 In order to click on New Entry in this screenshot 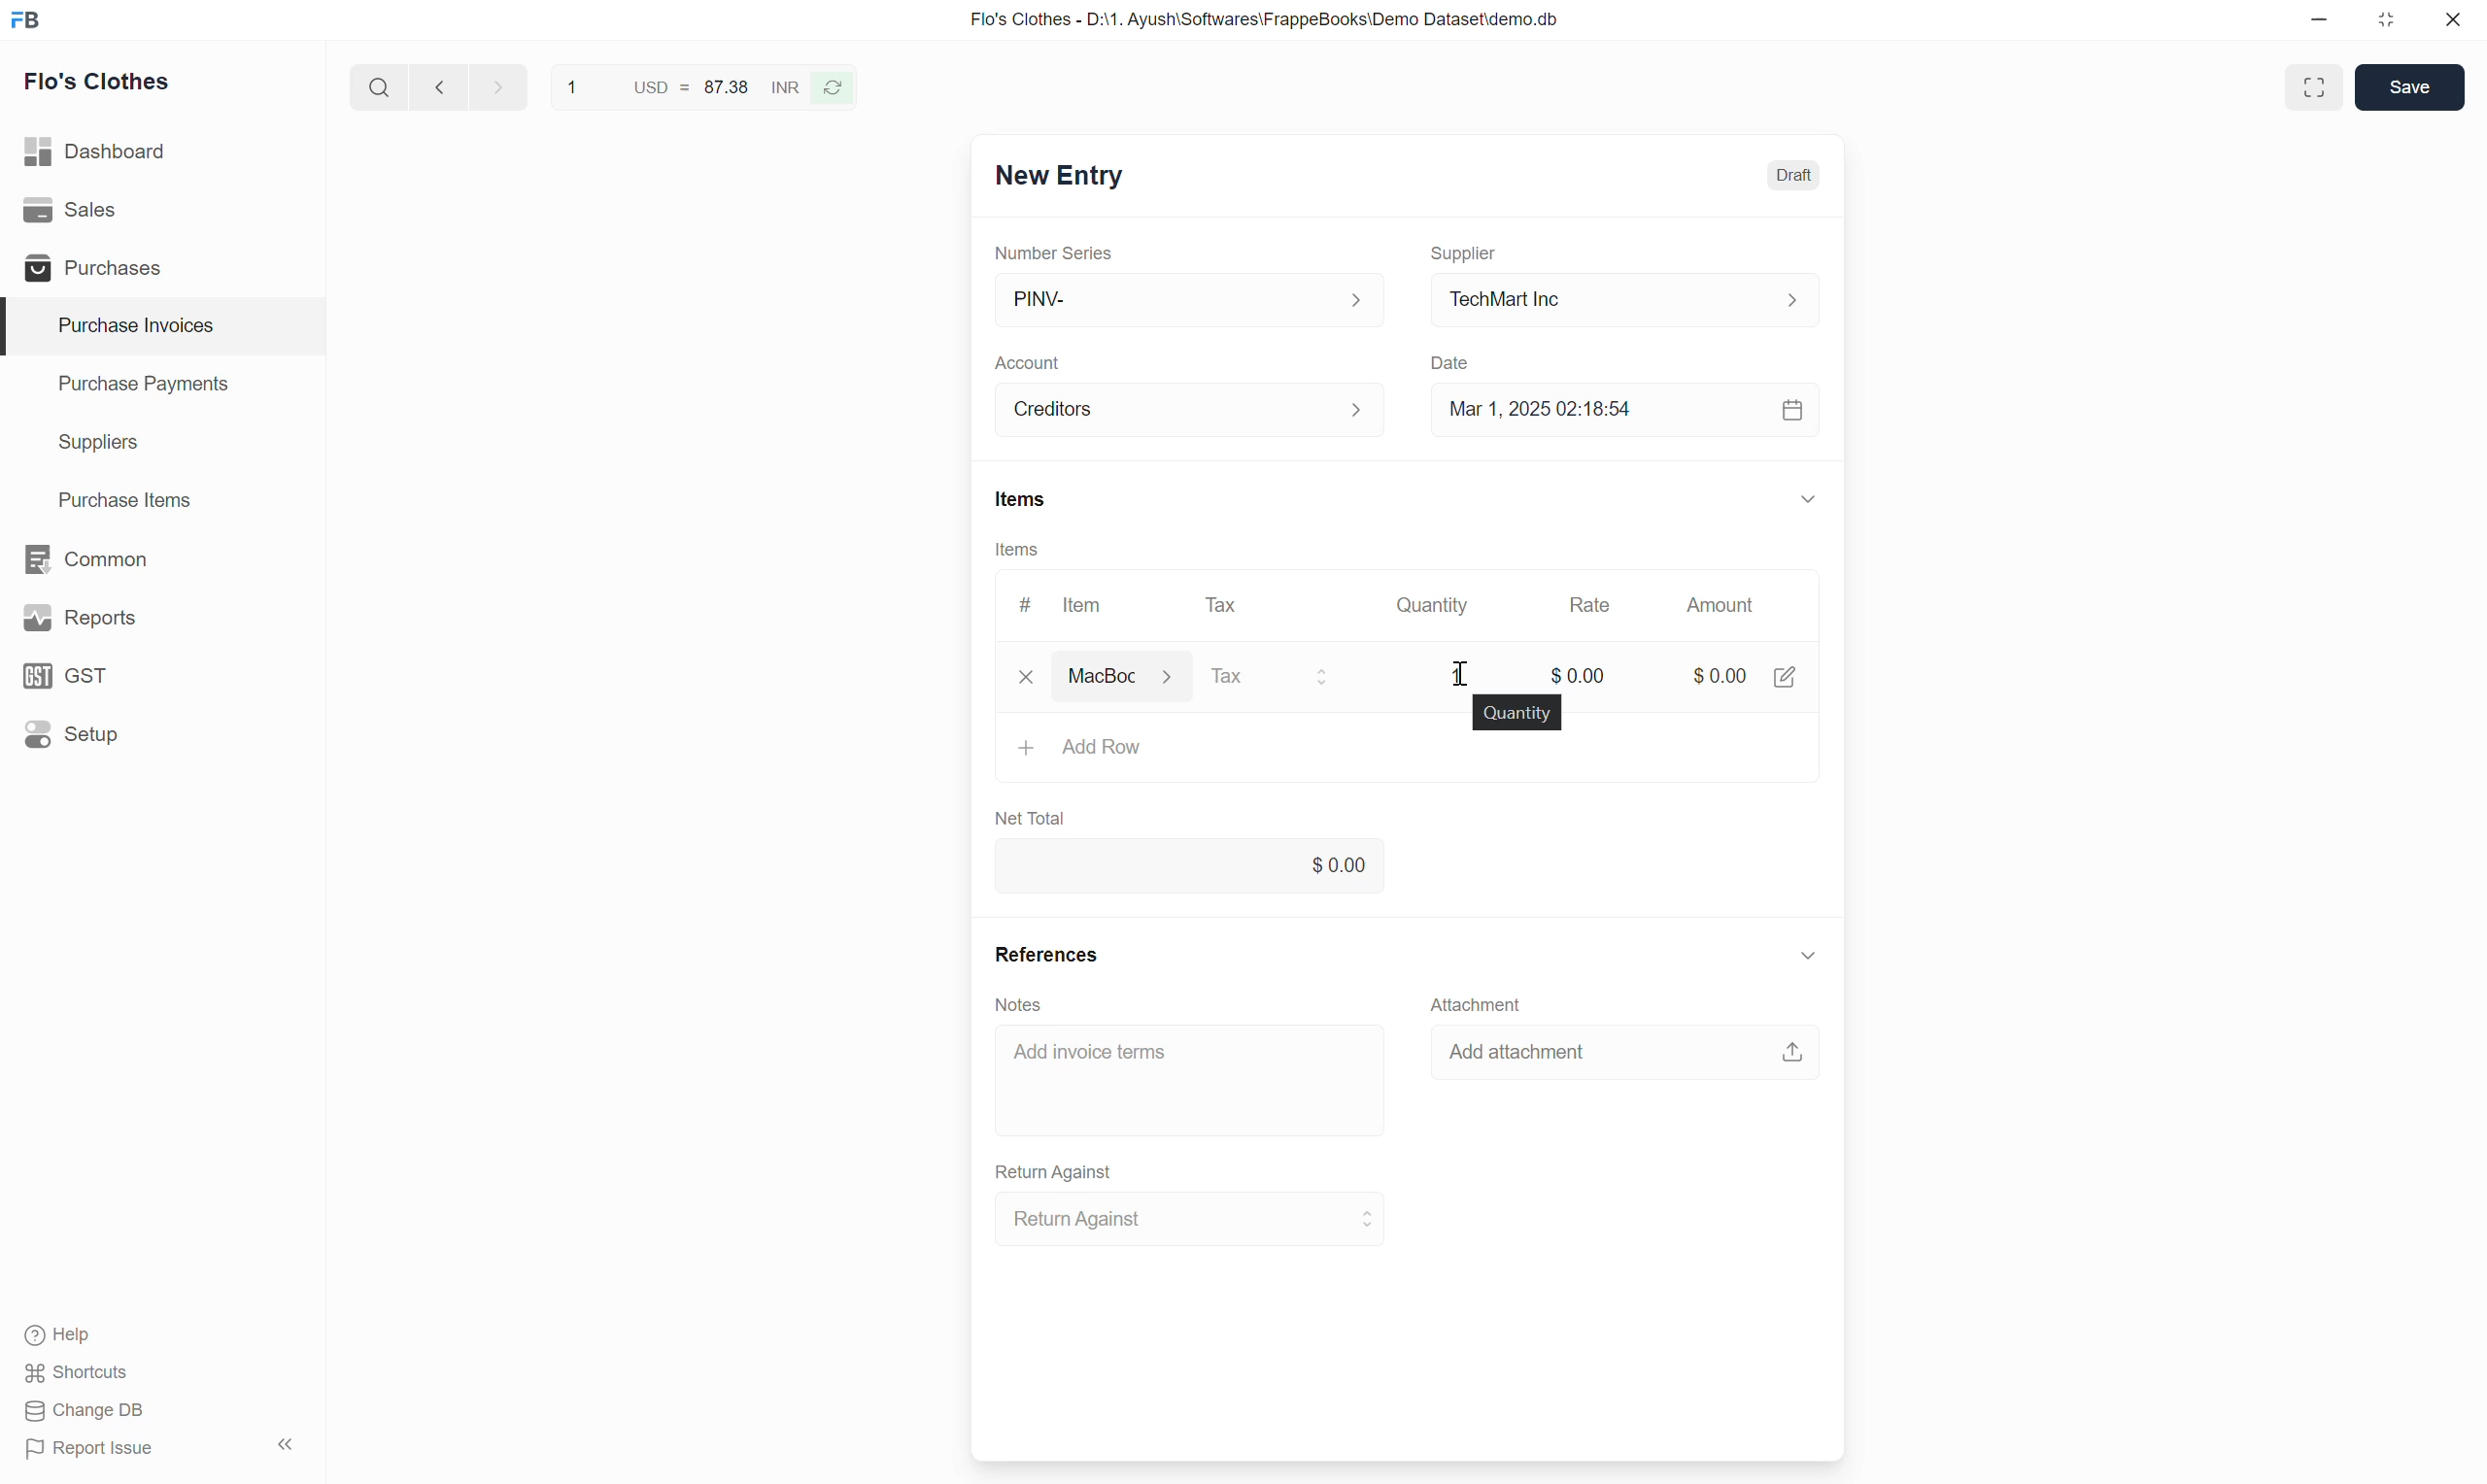, I will do `click(1061, 176)`.